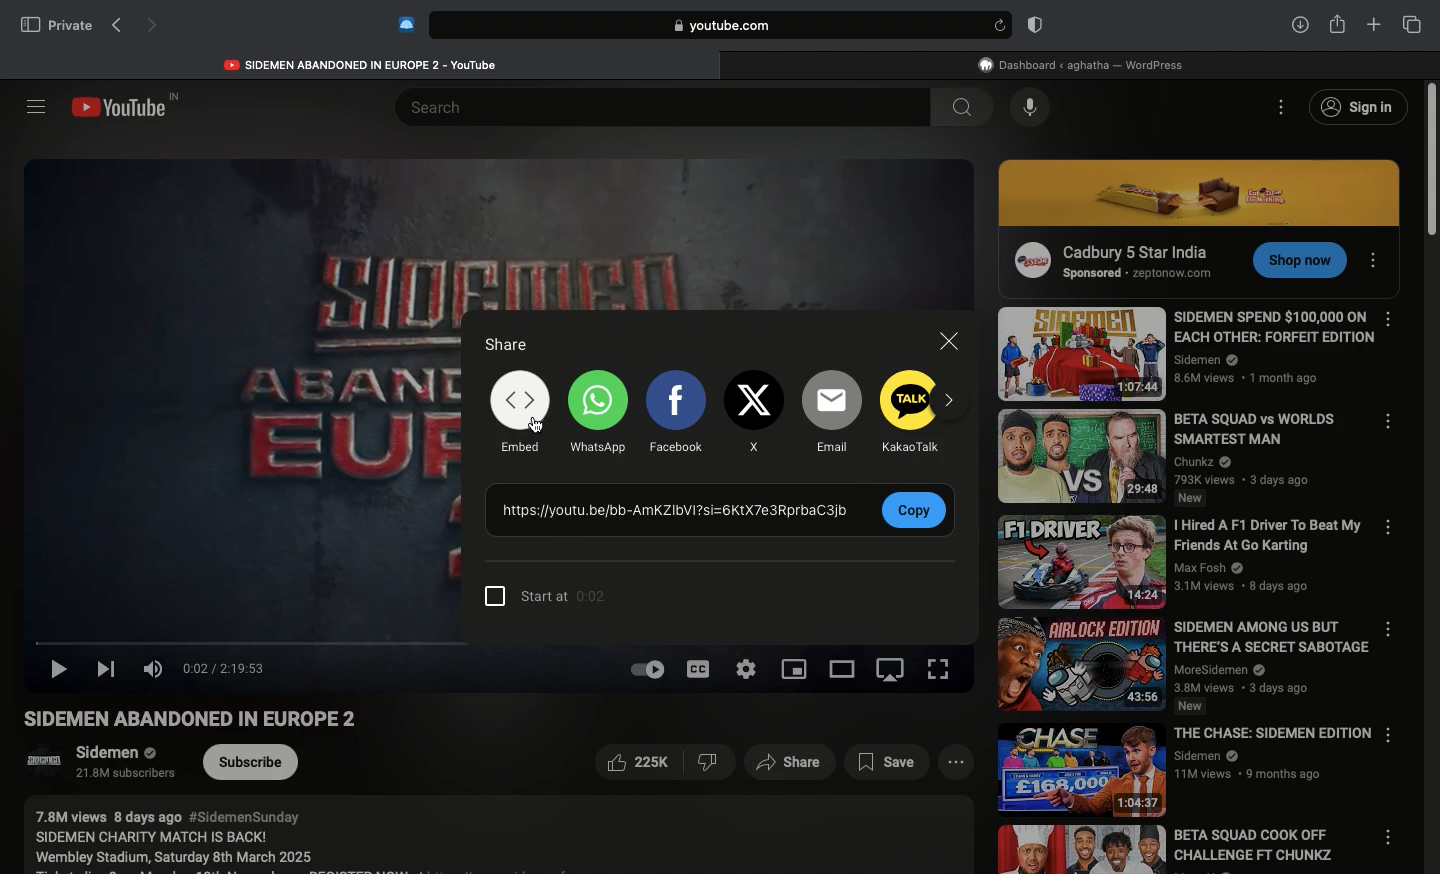 The image size is (1440, 874). I want to click on Theatre, so click(844, 670).